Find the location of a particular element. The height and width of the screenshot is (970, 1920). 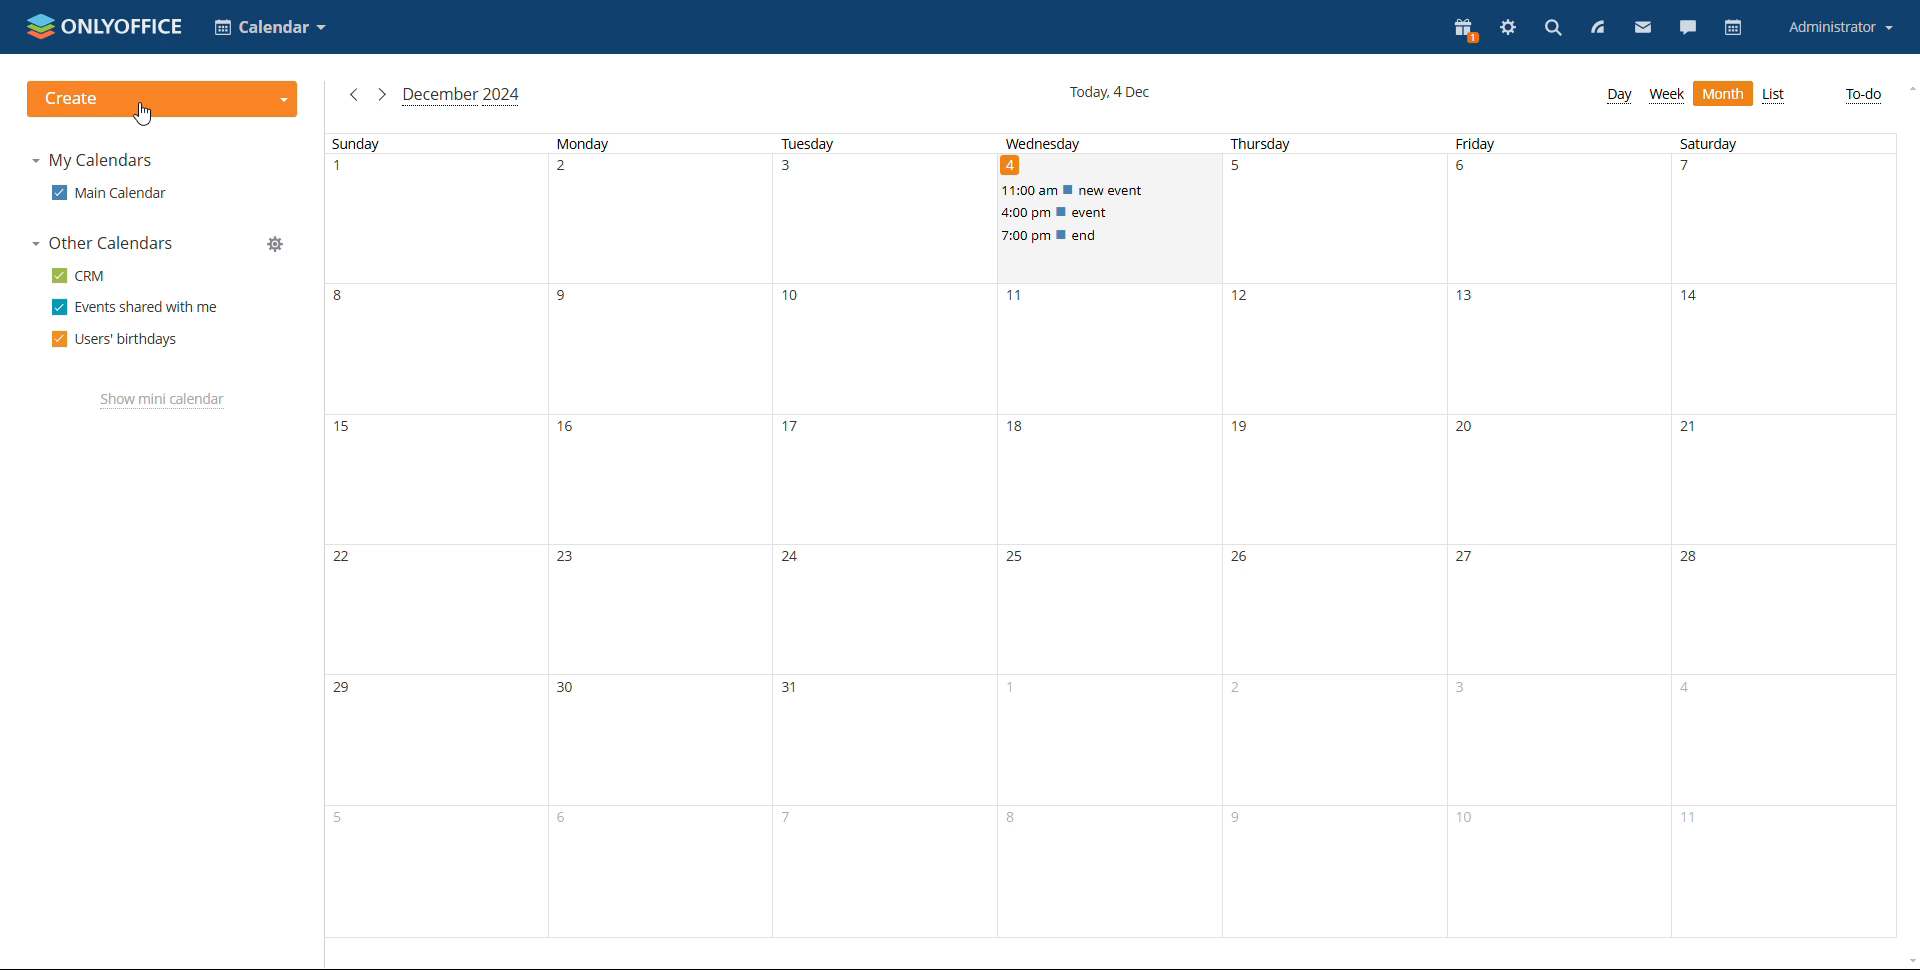

present is located at coordinates (1464, 30).